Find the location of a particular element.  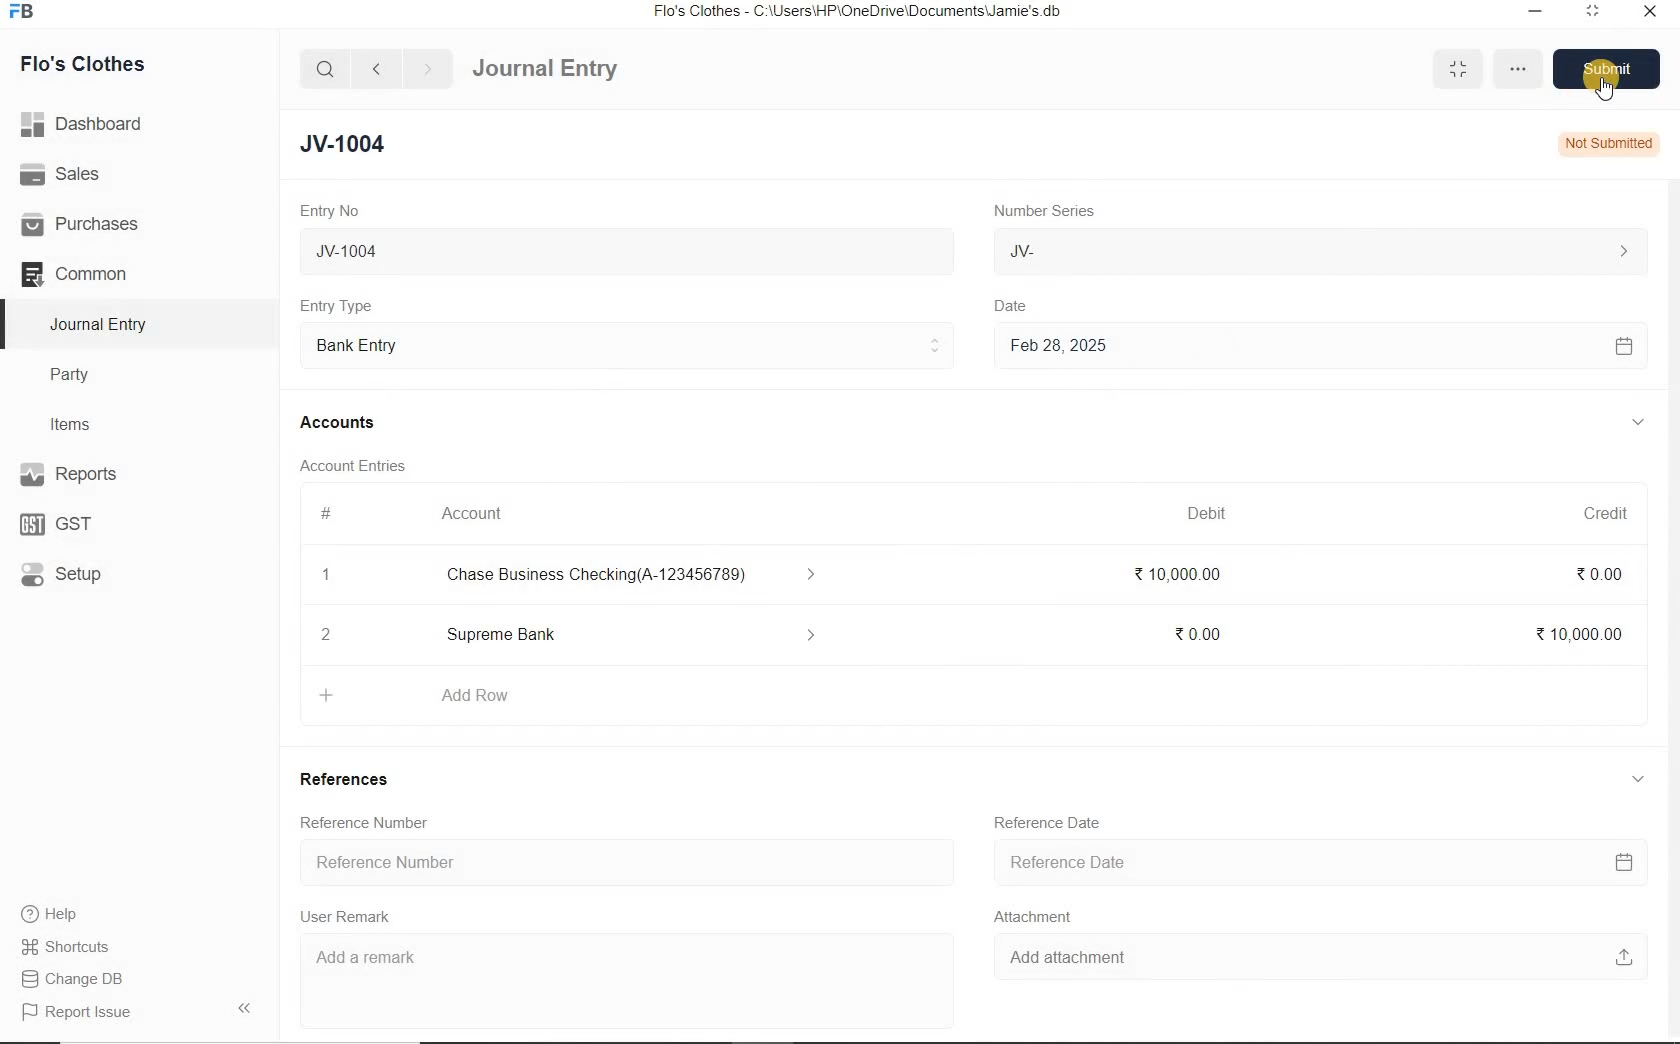

Accounts is located at coordinates (341, 422).